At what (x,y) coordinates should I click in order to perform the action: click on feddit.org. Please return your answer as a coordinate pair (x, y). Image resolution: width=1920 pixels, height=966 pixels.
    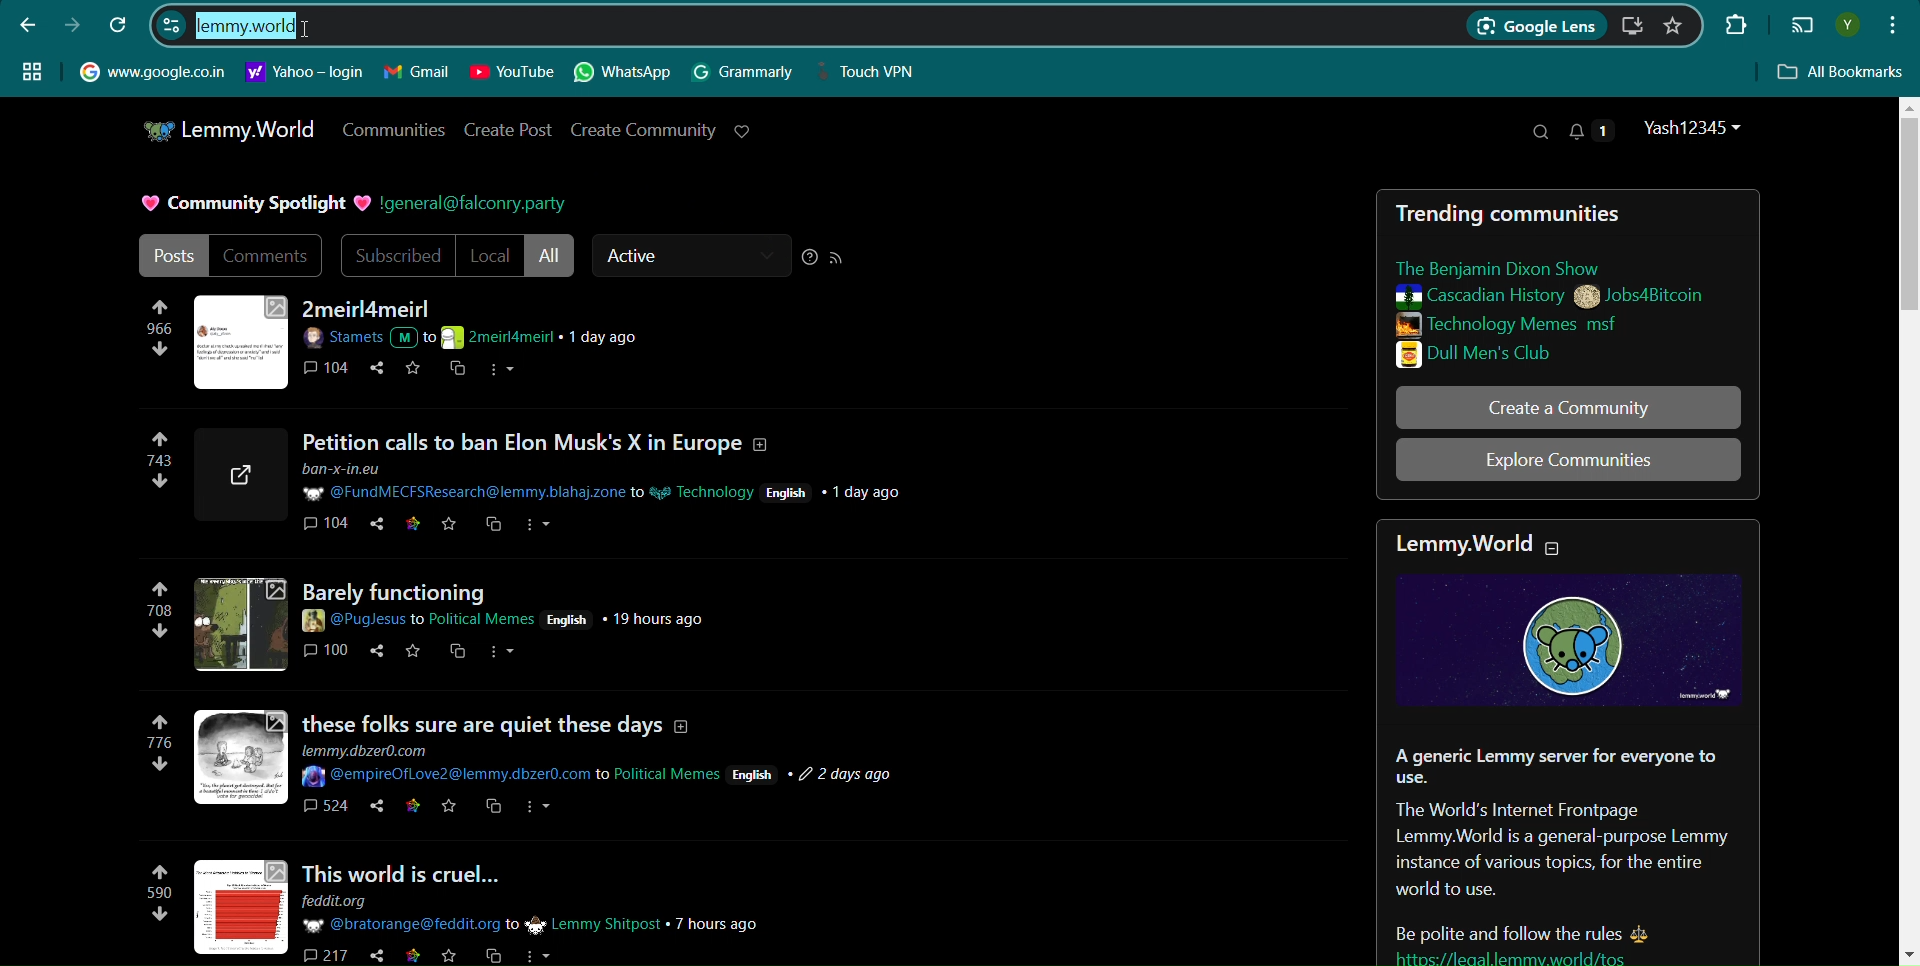
    Looking at the image, I should click on (348, 901).